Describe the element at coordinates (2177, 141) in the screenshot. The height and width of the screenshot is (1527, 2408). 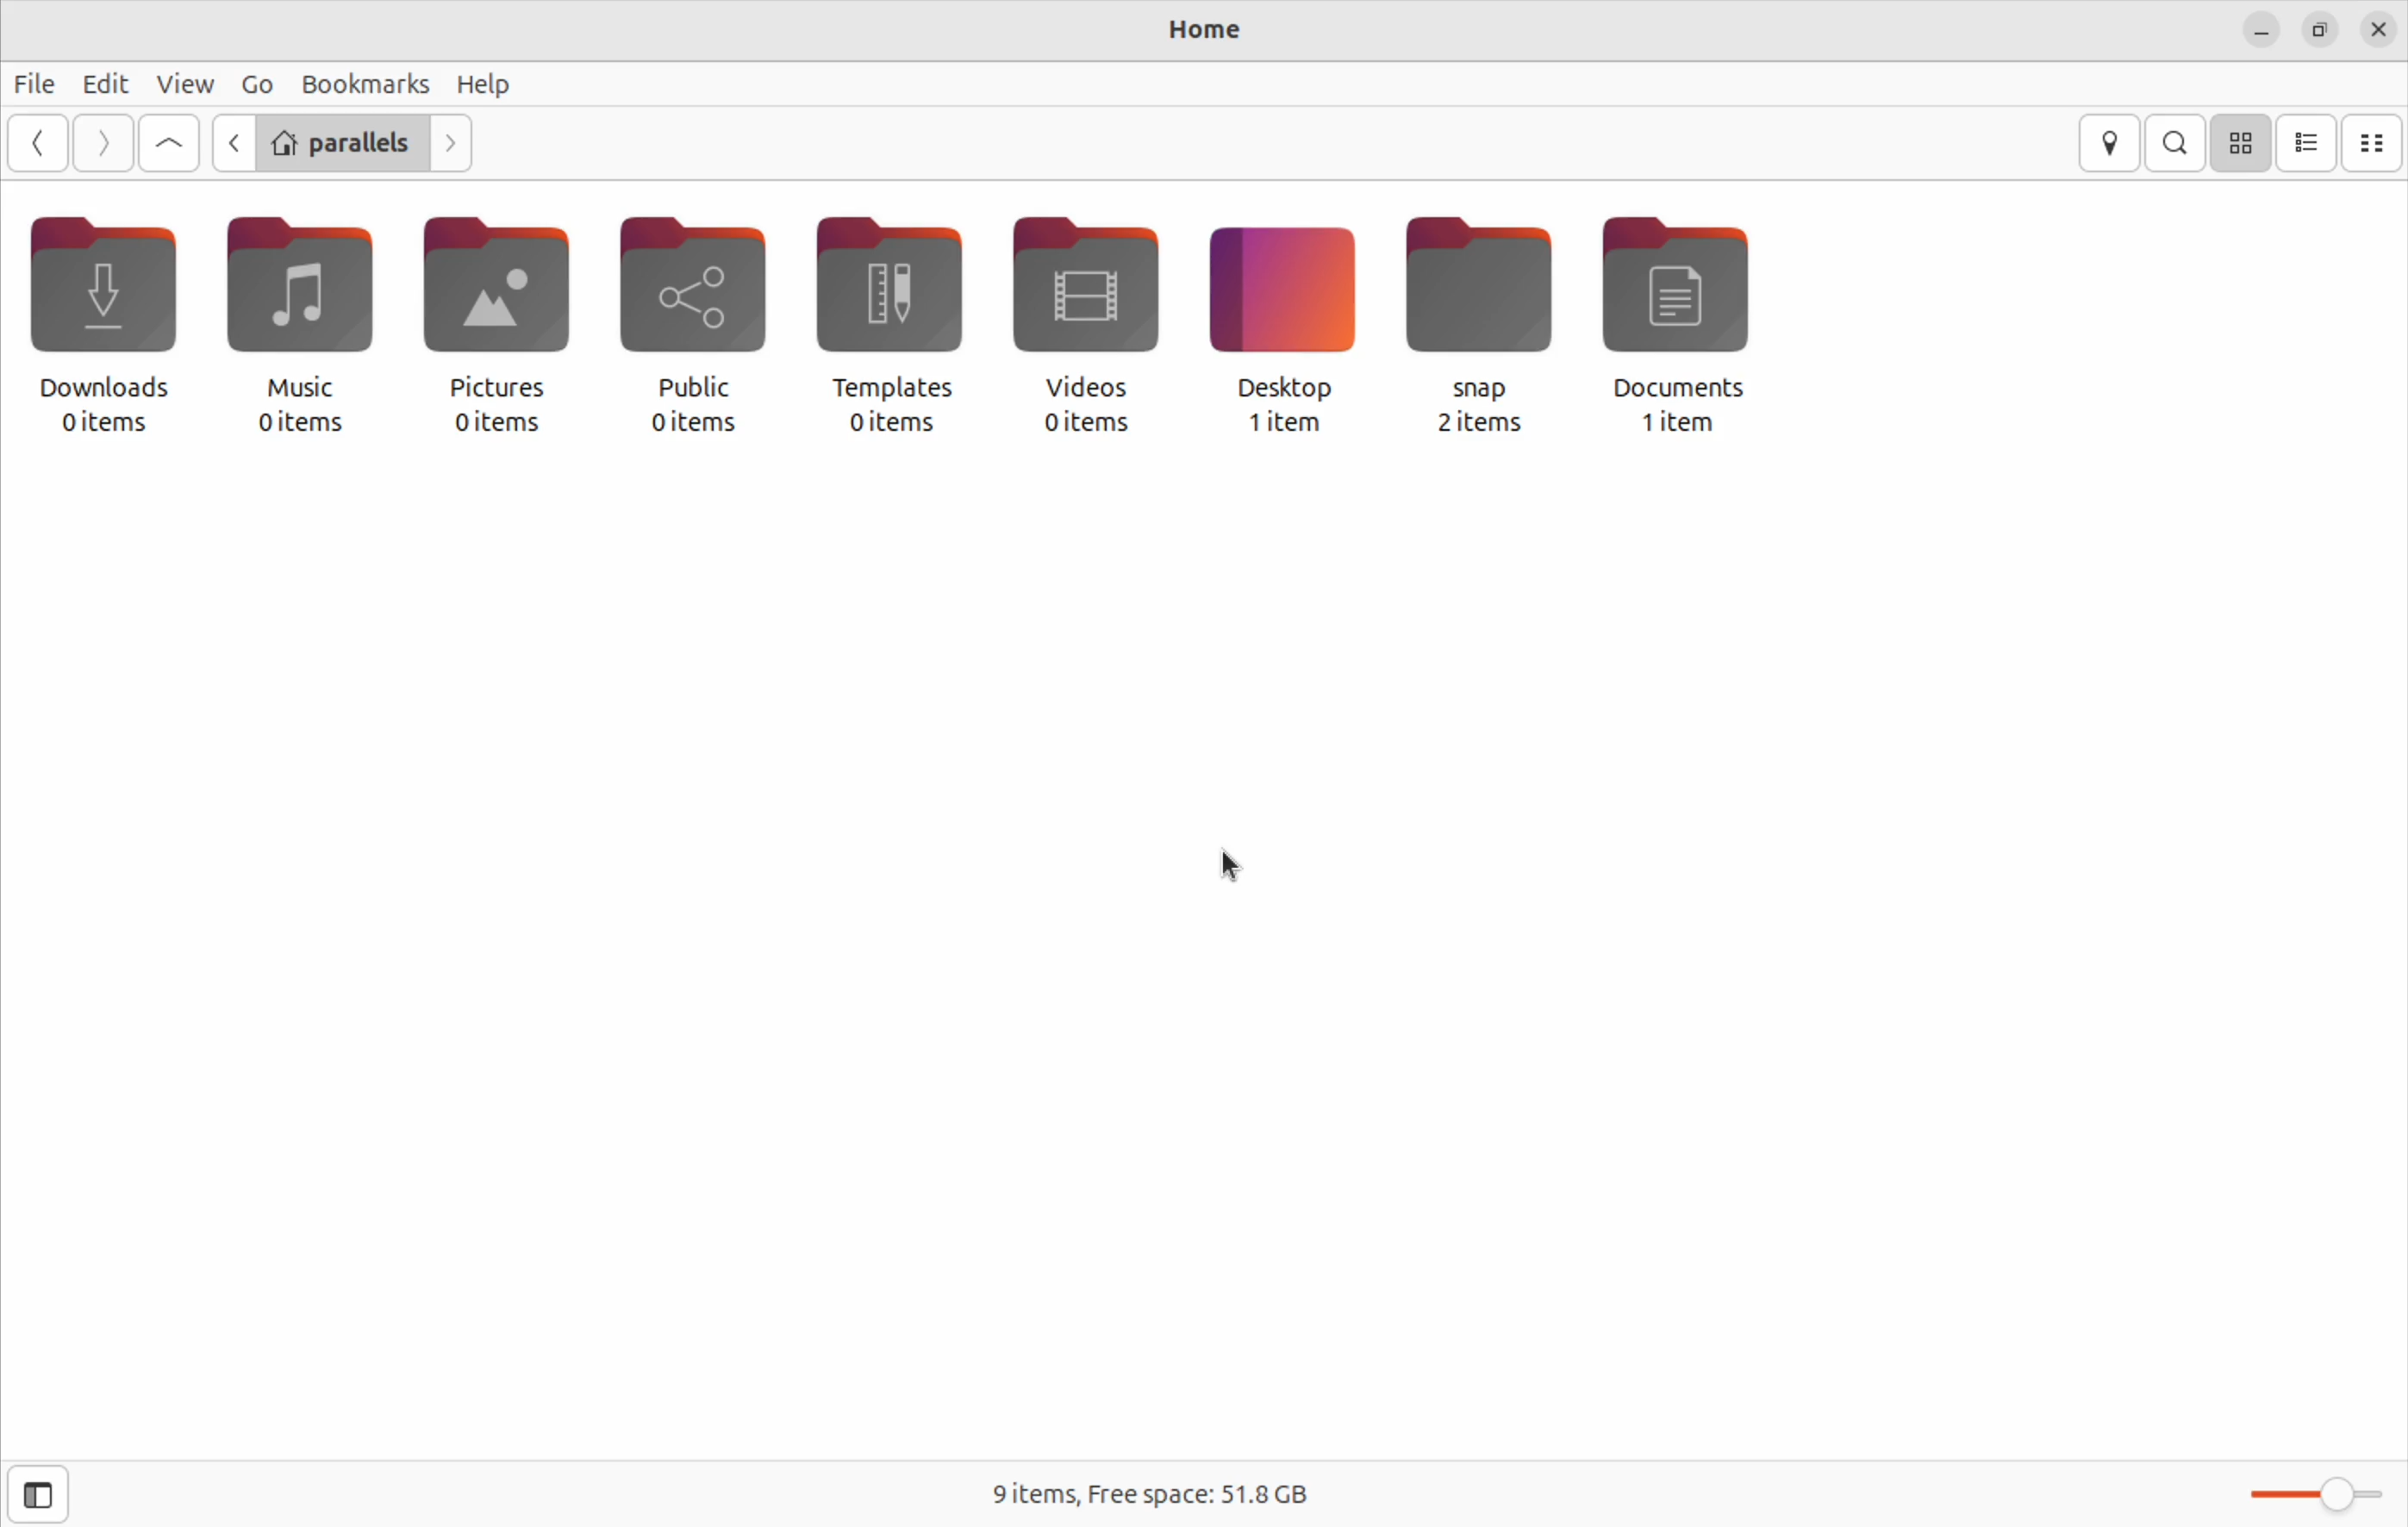
I see `search` at that location.